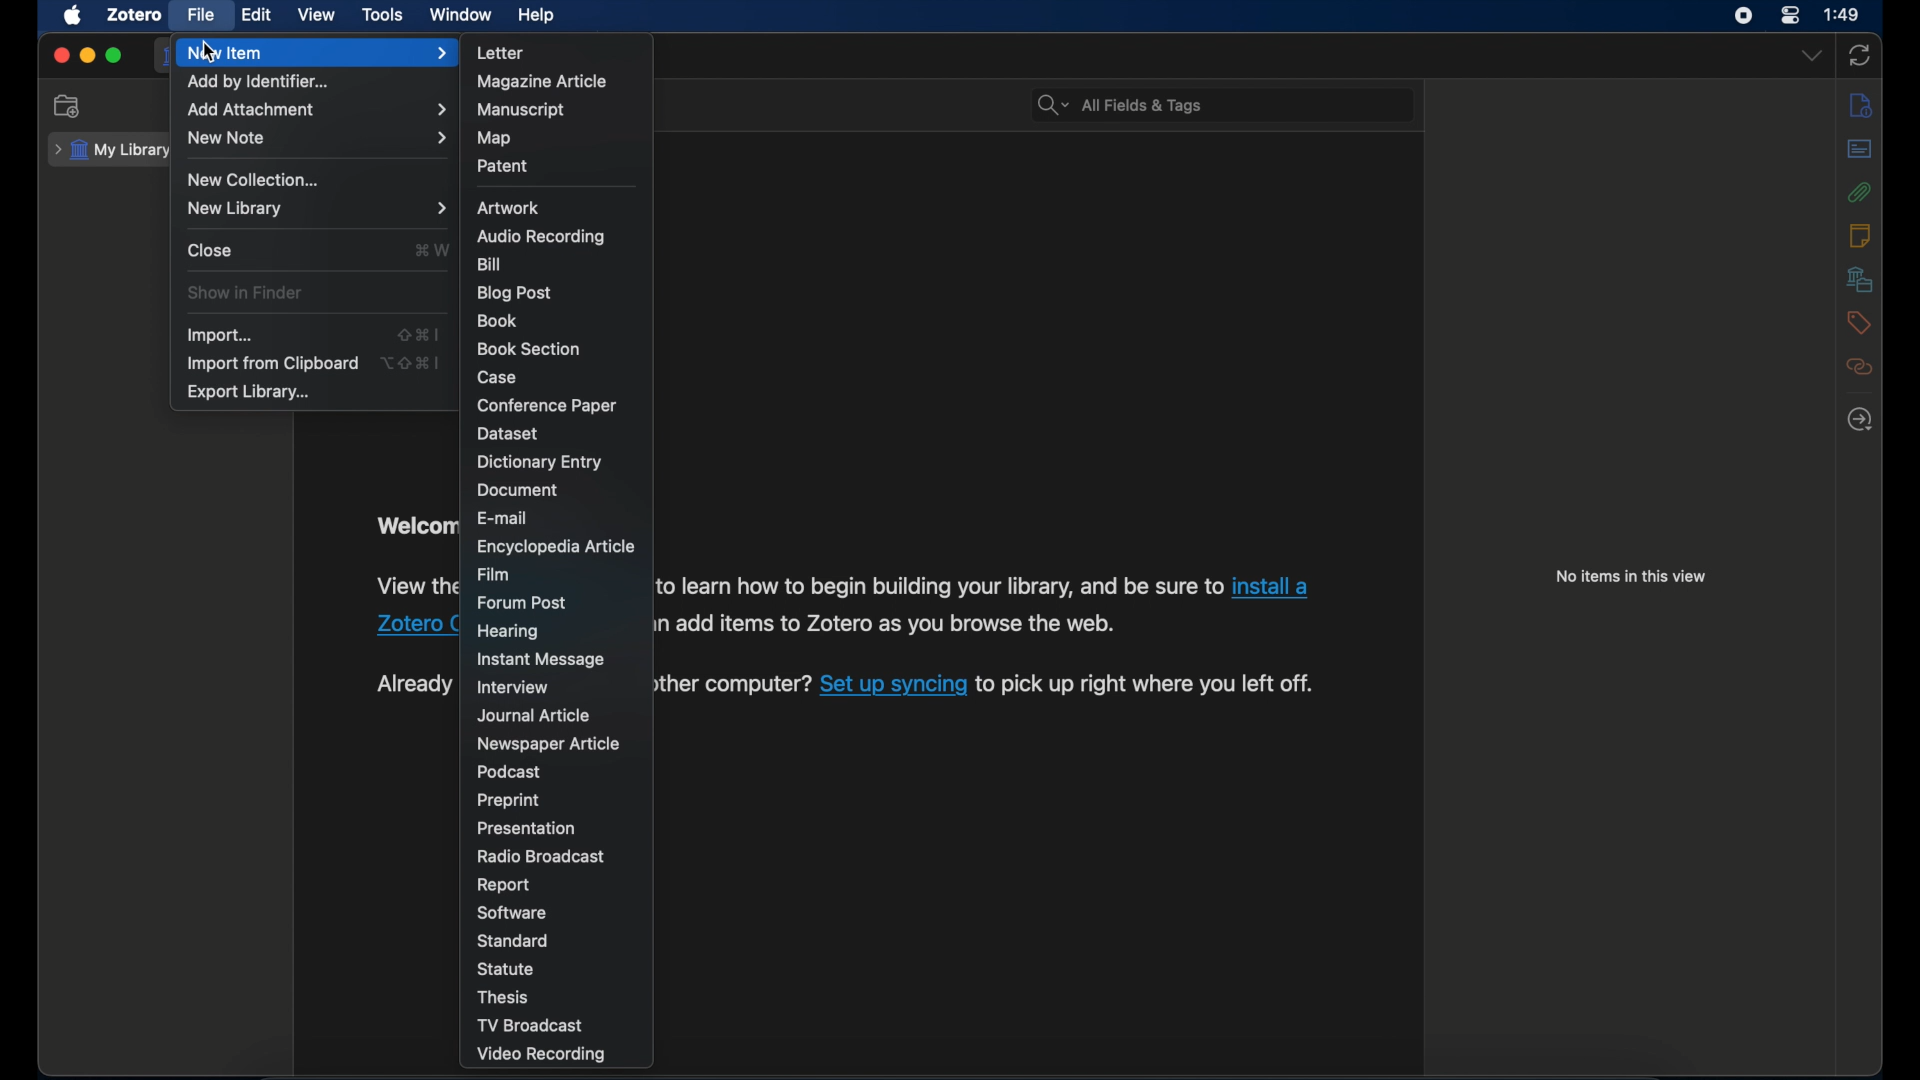 This screenshot has height=1080, width=1920. Describe the element at coordinates (518, 490) in the screenshot. I see `document` at that location.